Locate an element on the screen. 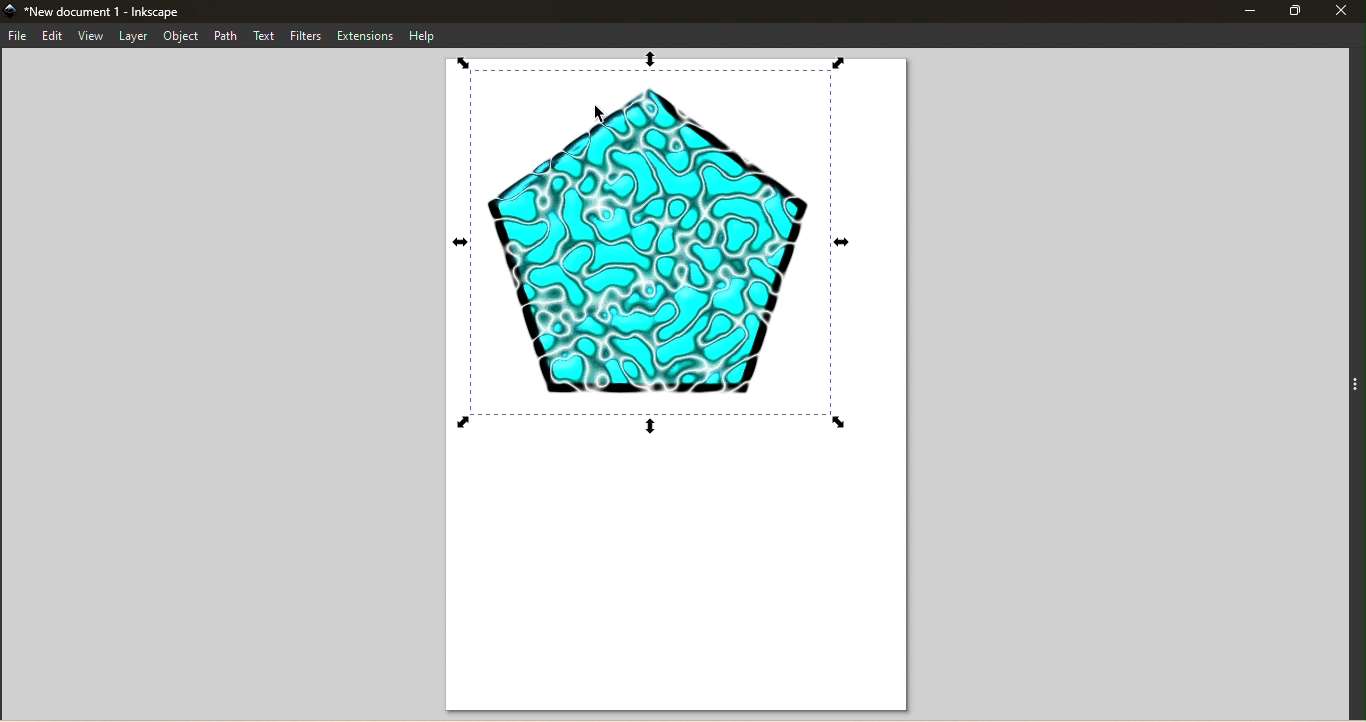  Object is located at coordinates (181, 36).